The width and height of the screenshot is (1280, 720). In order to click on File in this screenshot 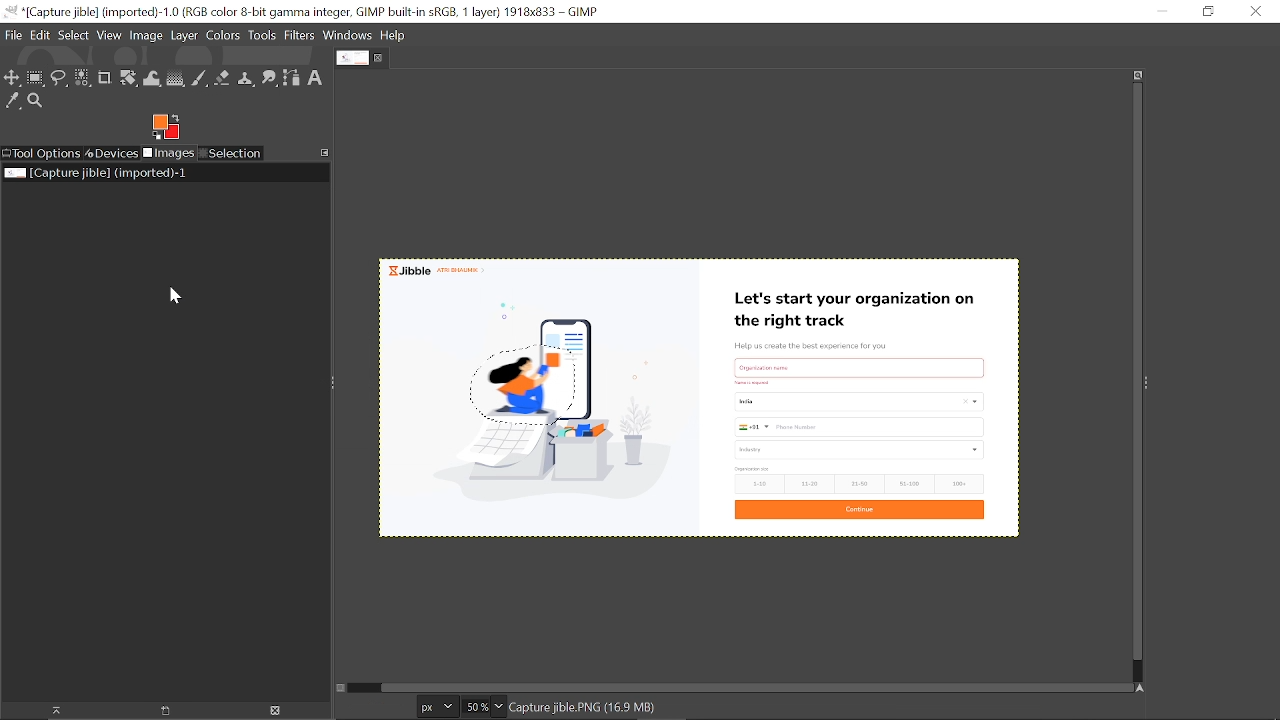, I will do `click(13, 35)`.